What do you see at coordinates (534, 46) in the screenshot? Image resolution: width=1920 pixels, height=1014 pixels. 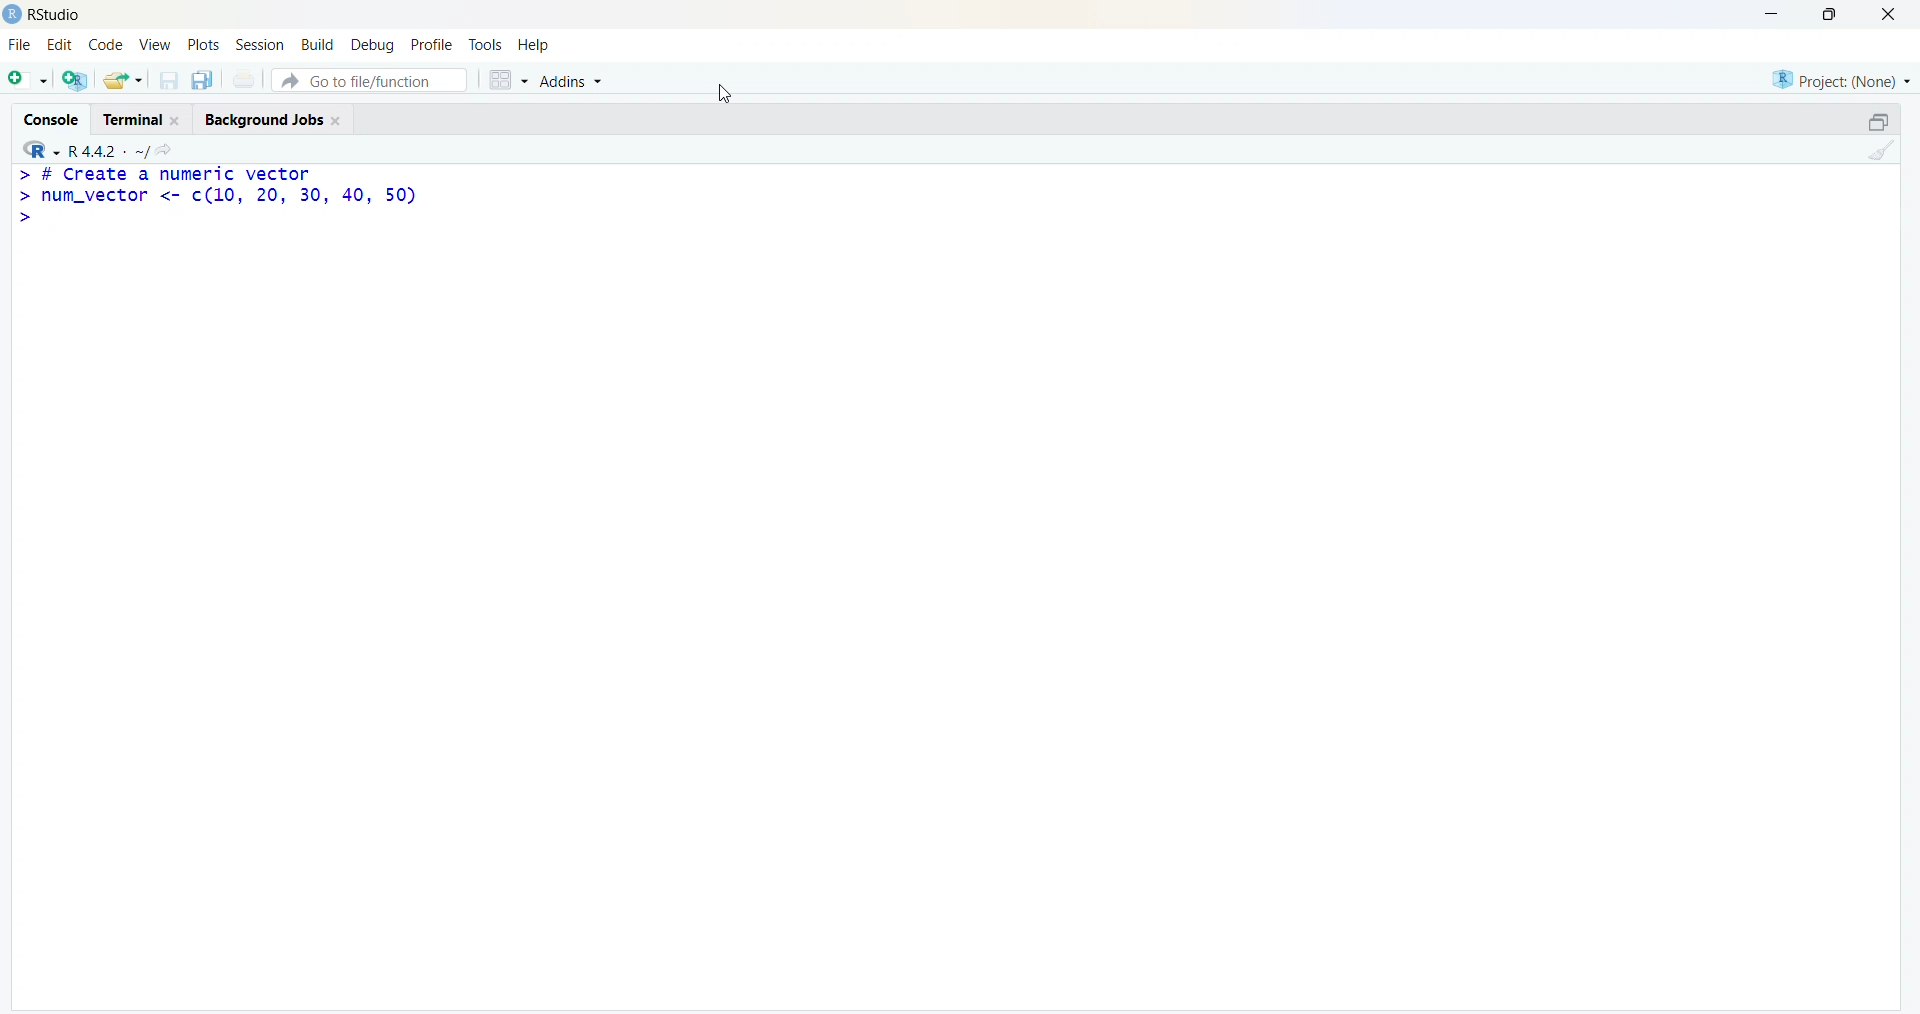 I see `help` at bounding box center [534, 46].